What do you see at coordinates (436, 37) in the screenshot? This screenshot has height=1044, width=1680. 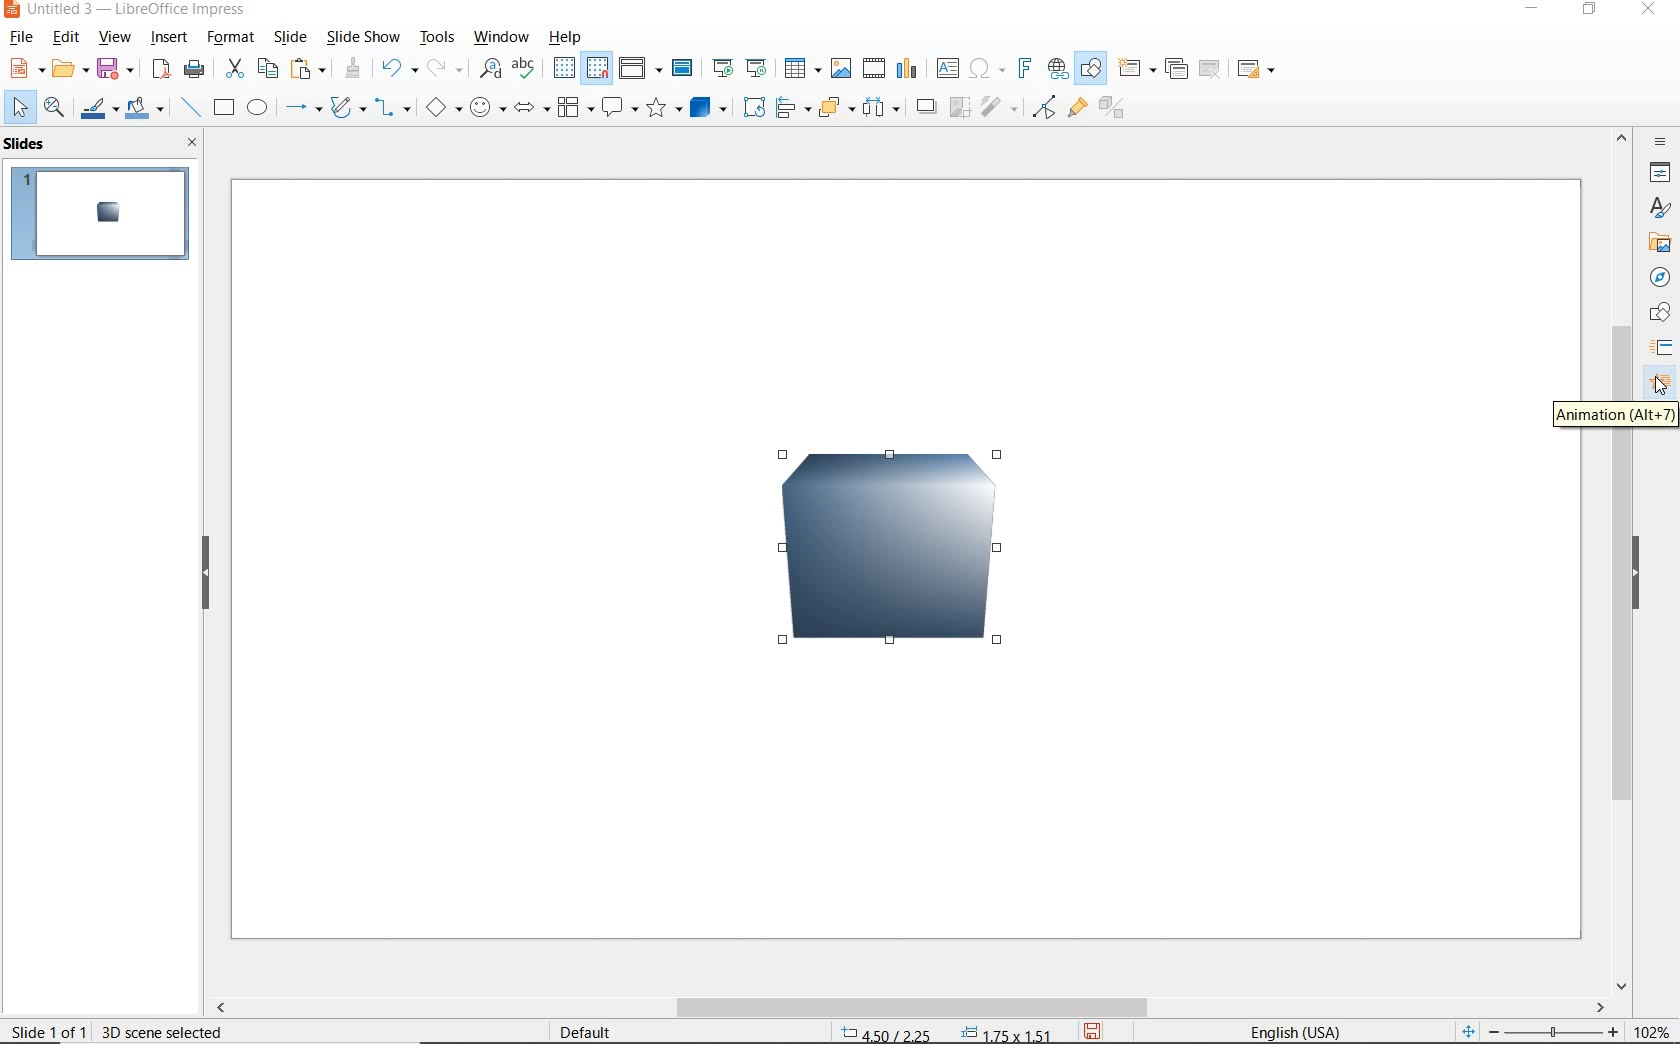 I see `tools` at bounding box center [436, 37].